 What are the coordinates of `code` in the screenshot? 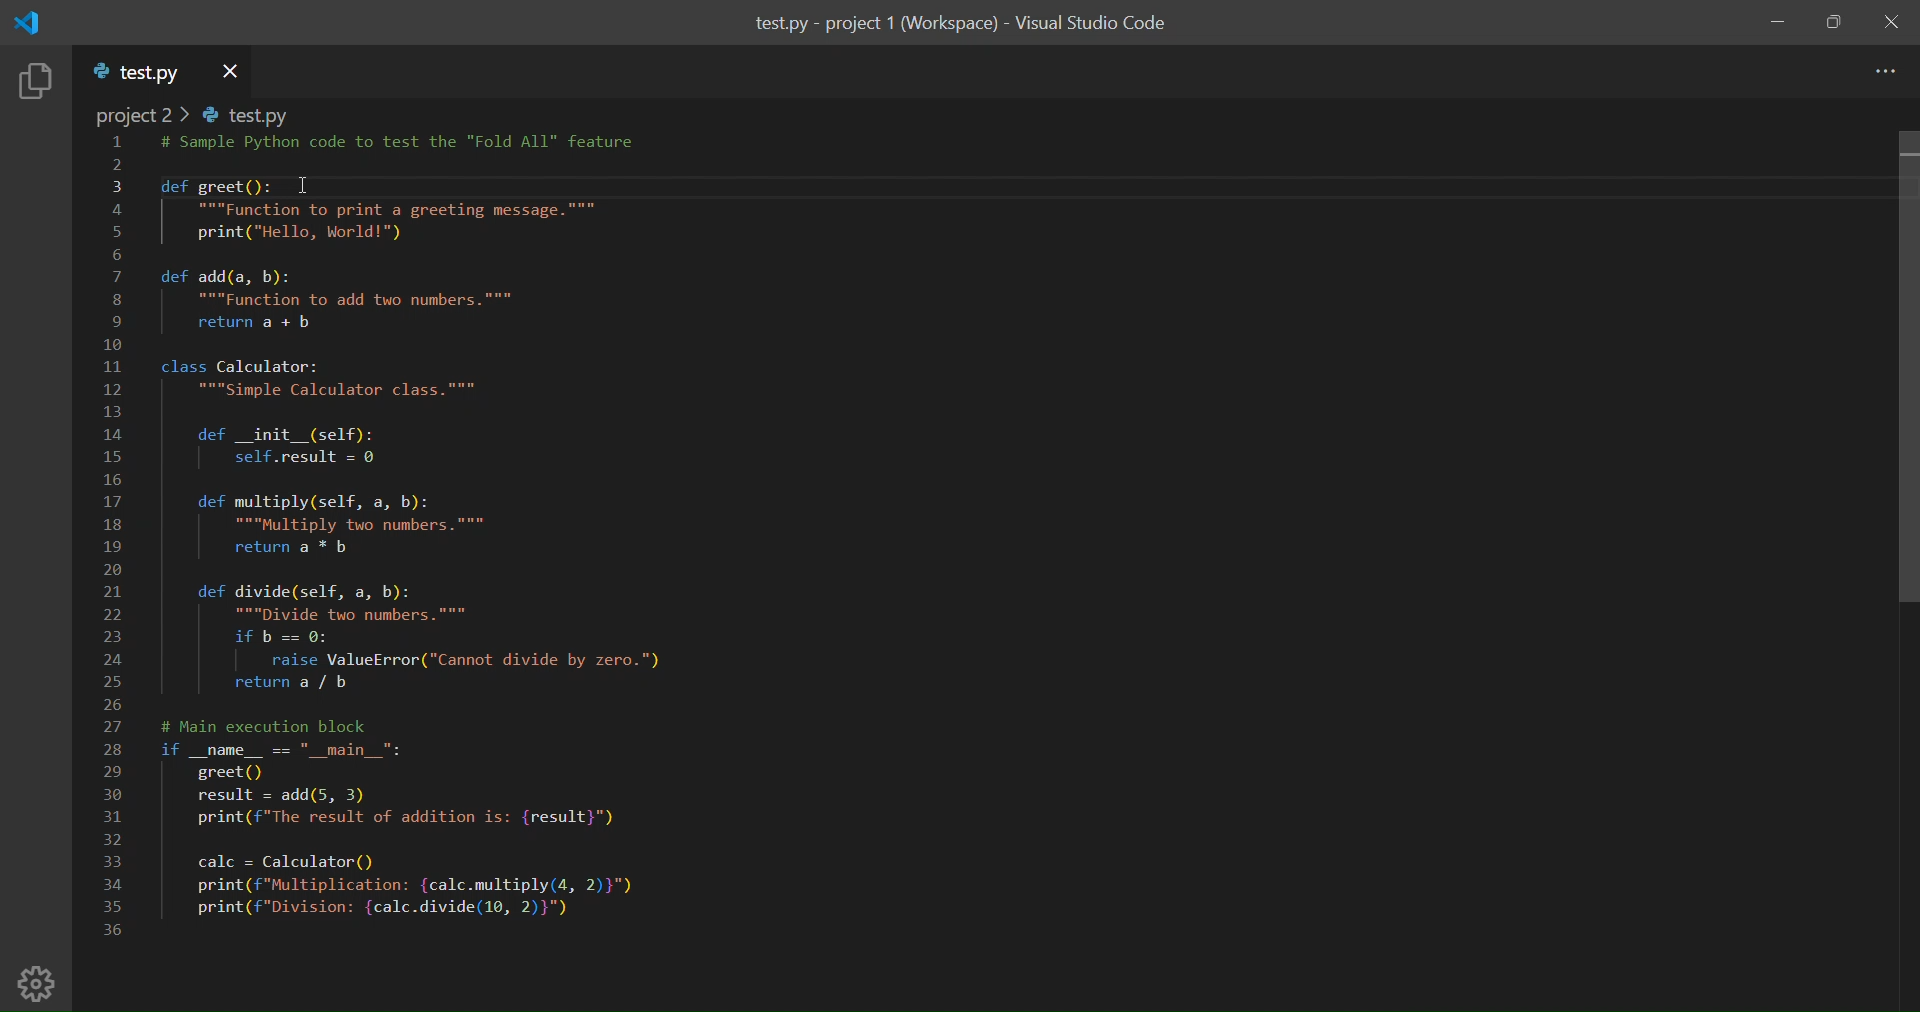 It's located at (461, 570).